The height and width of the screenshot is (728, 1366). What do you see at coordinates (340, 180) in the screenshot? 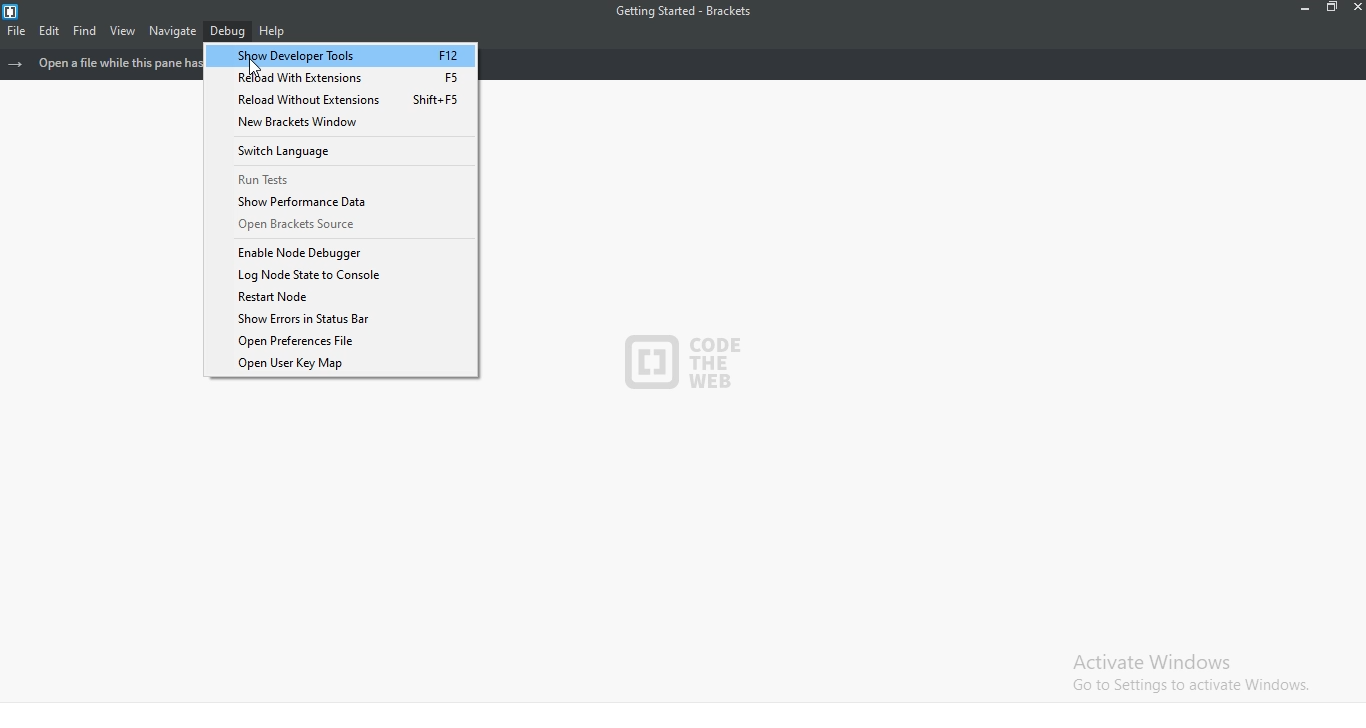
I see `Run Tests` at bounding box center [340, 180].